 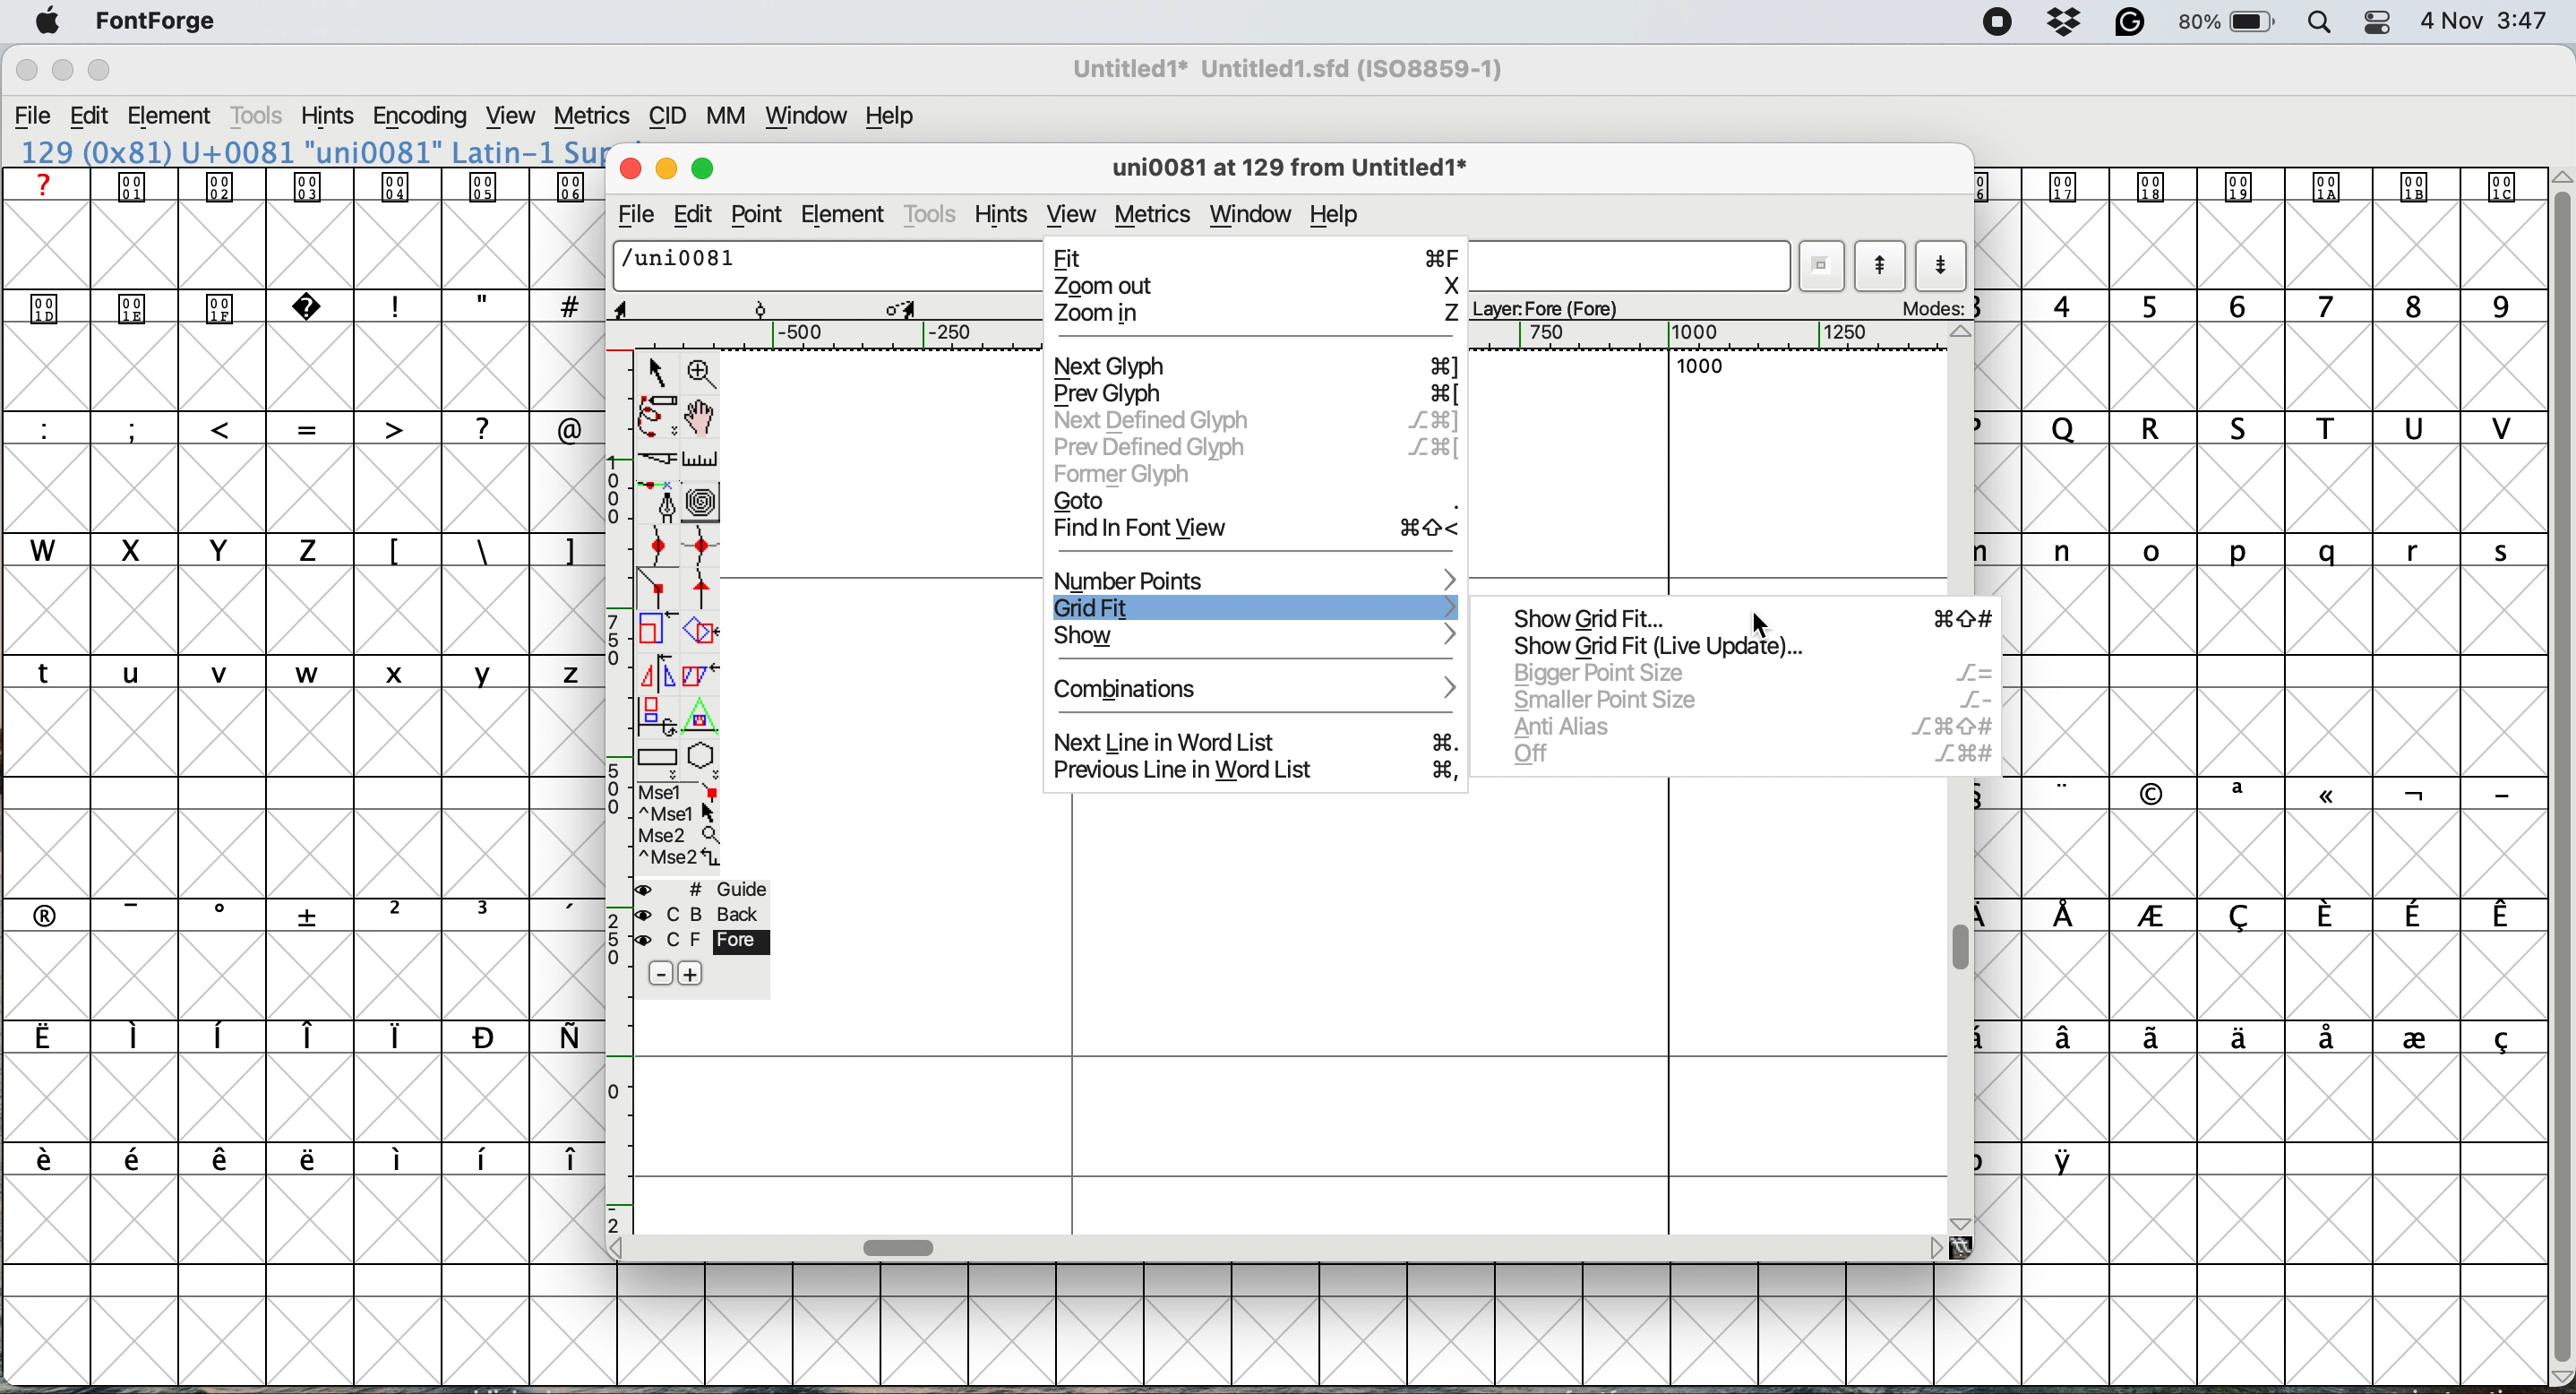 What do you see at coordinates (90, 115) in the screenshot?
I see `Edit` at bounding box center [90, 115].